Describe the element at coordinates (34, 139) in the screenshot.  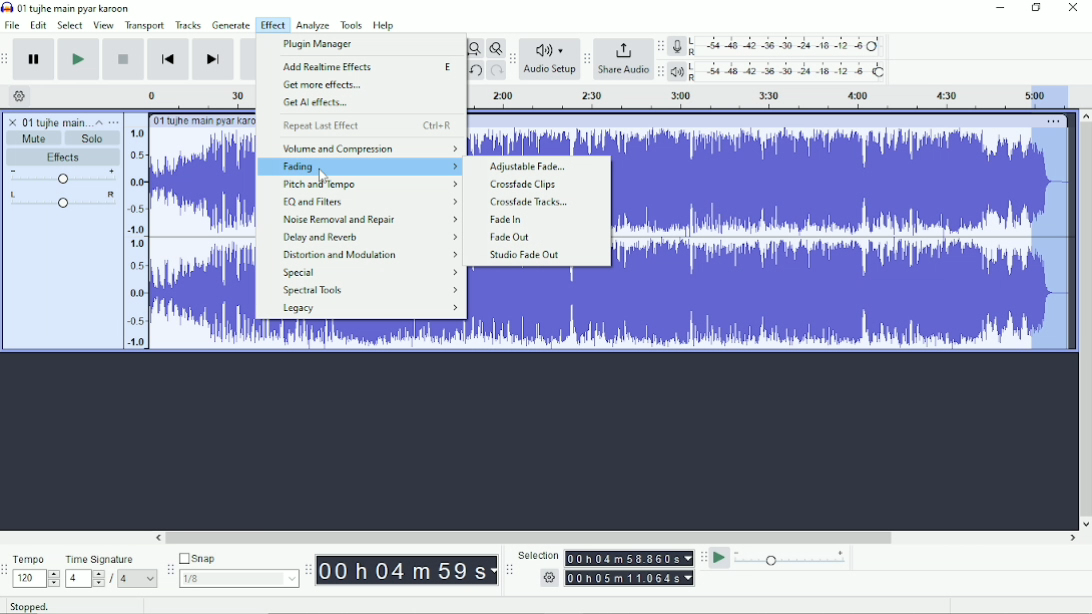
I see `Mute` at that location.